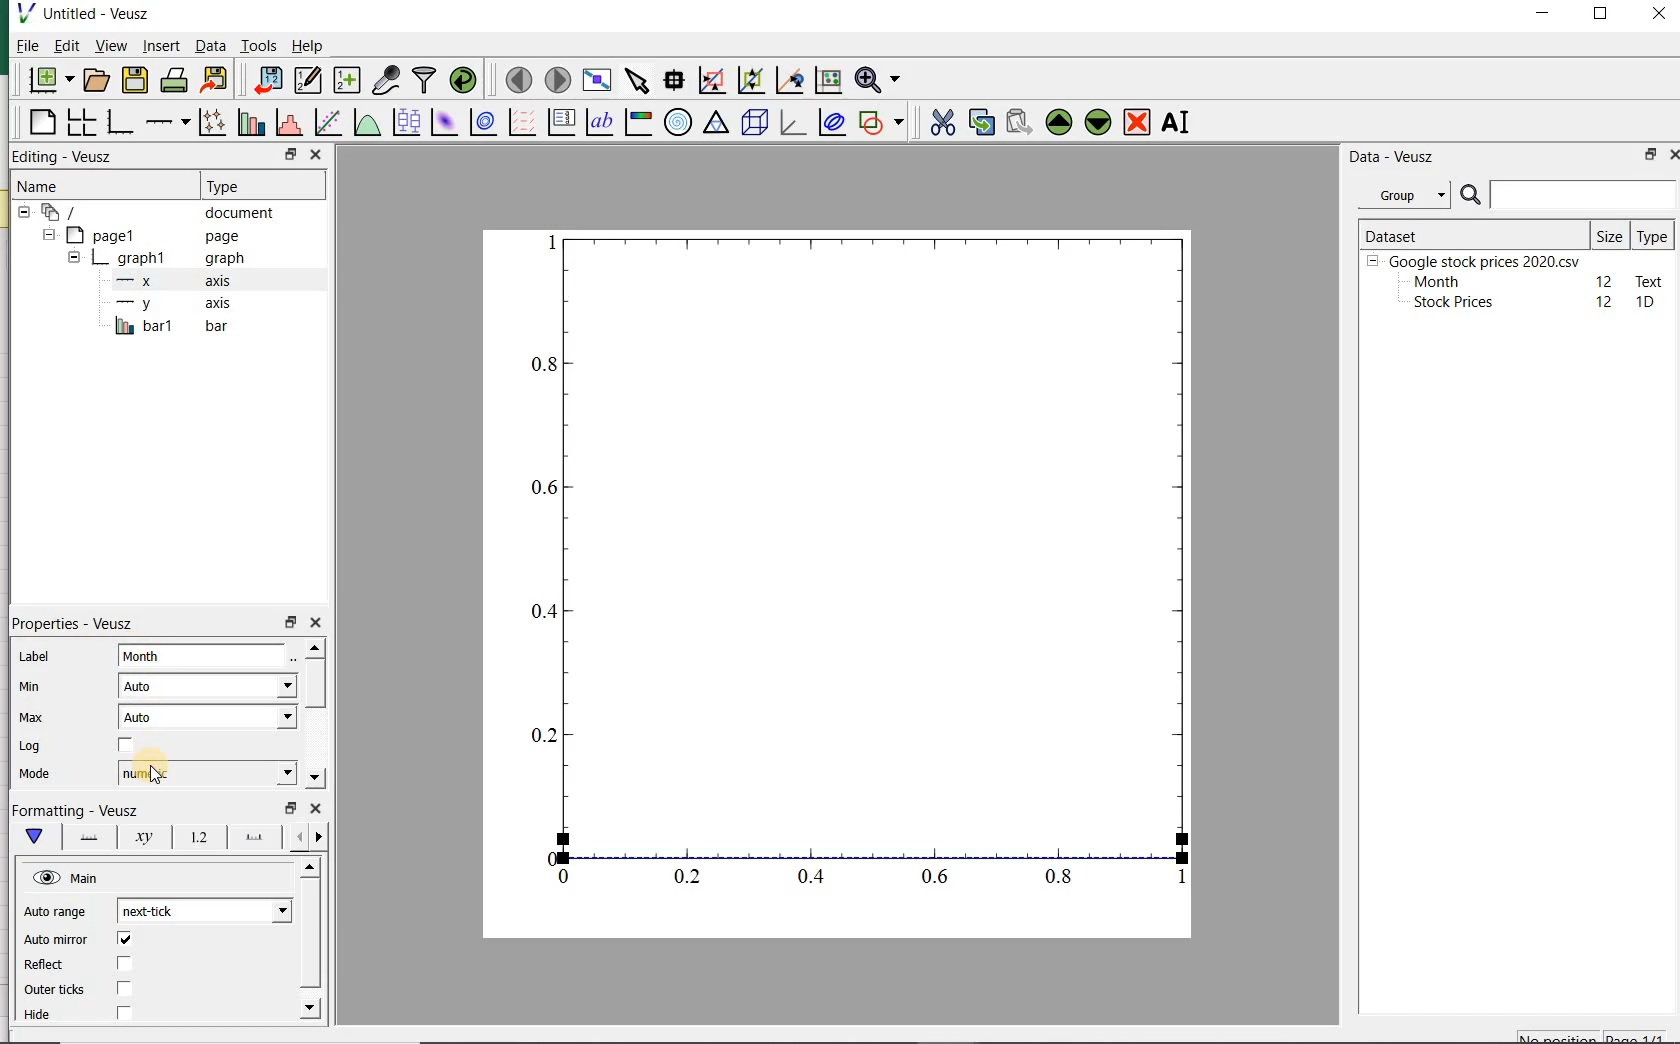 This screenshot has width=1680, height=1044. I want to click on fit a function to data, so click(326, 123).